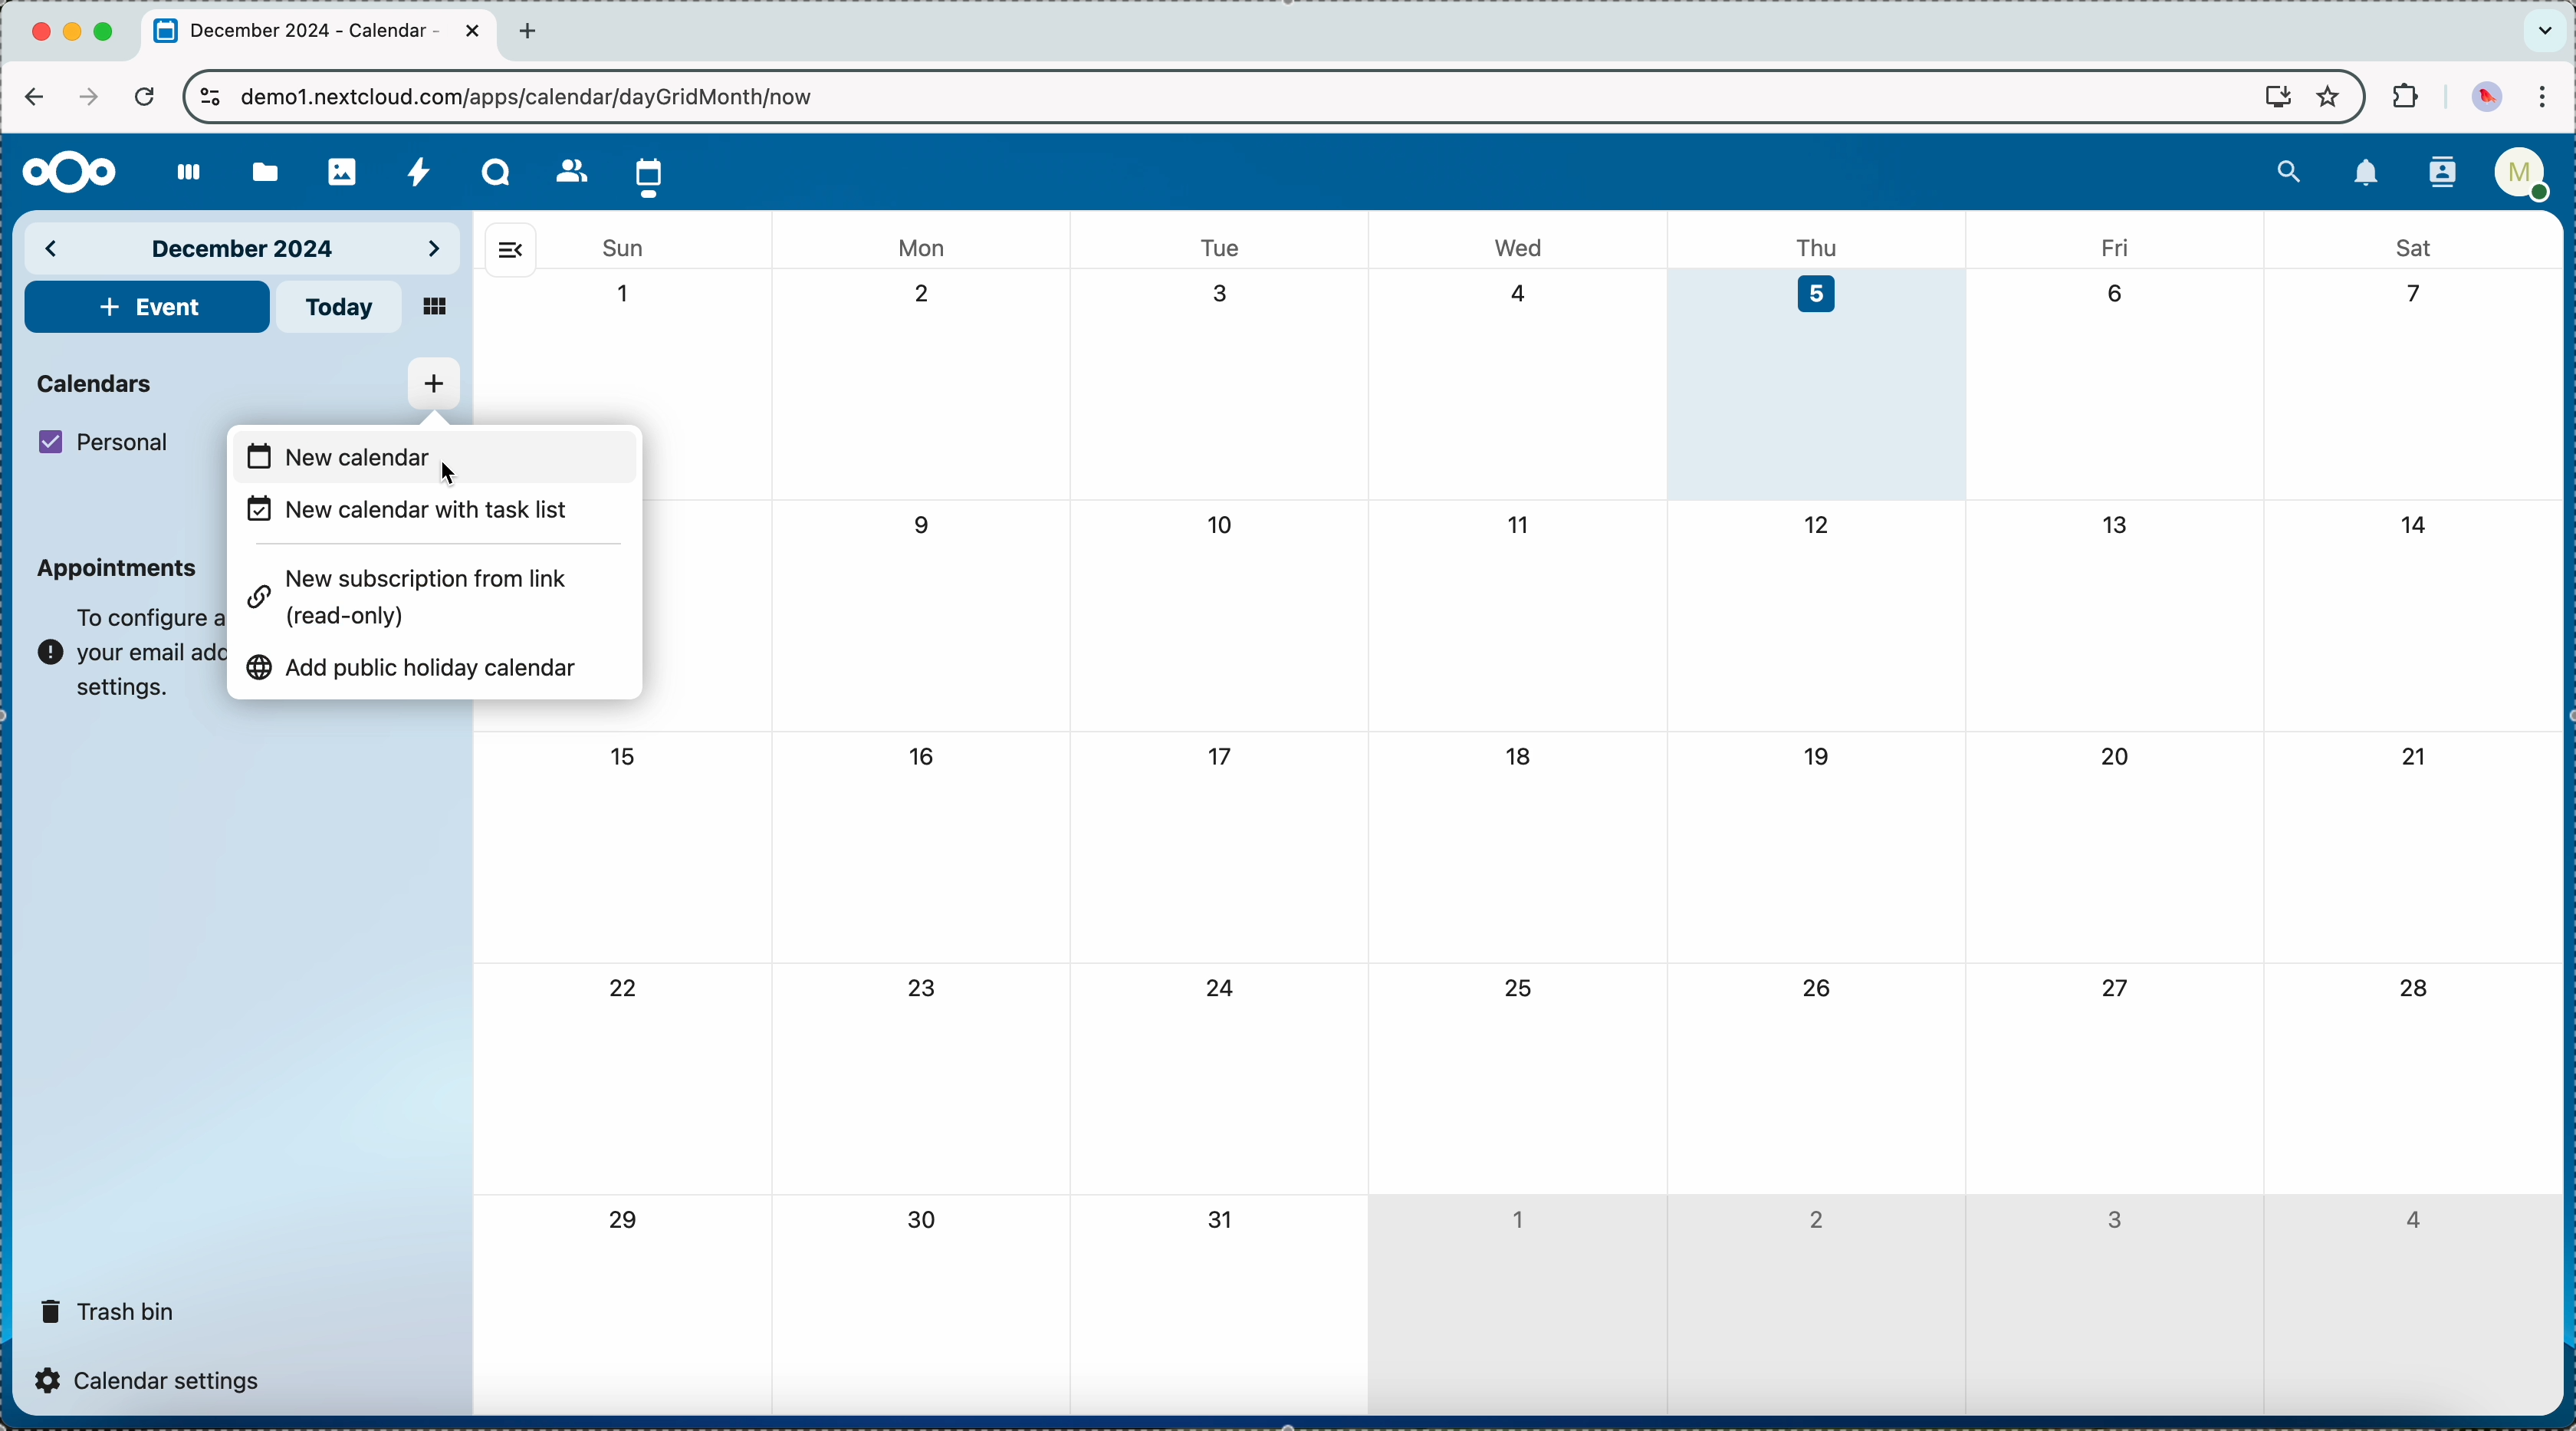  I want to click on 30, so click(929, 1223).